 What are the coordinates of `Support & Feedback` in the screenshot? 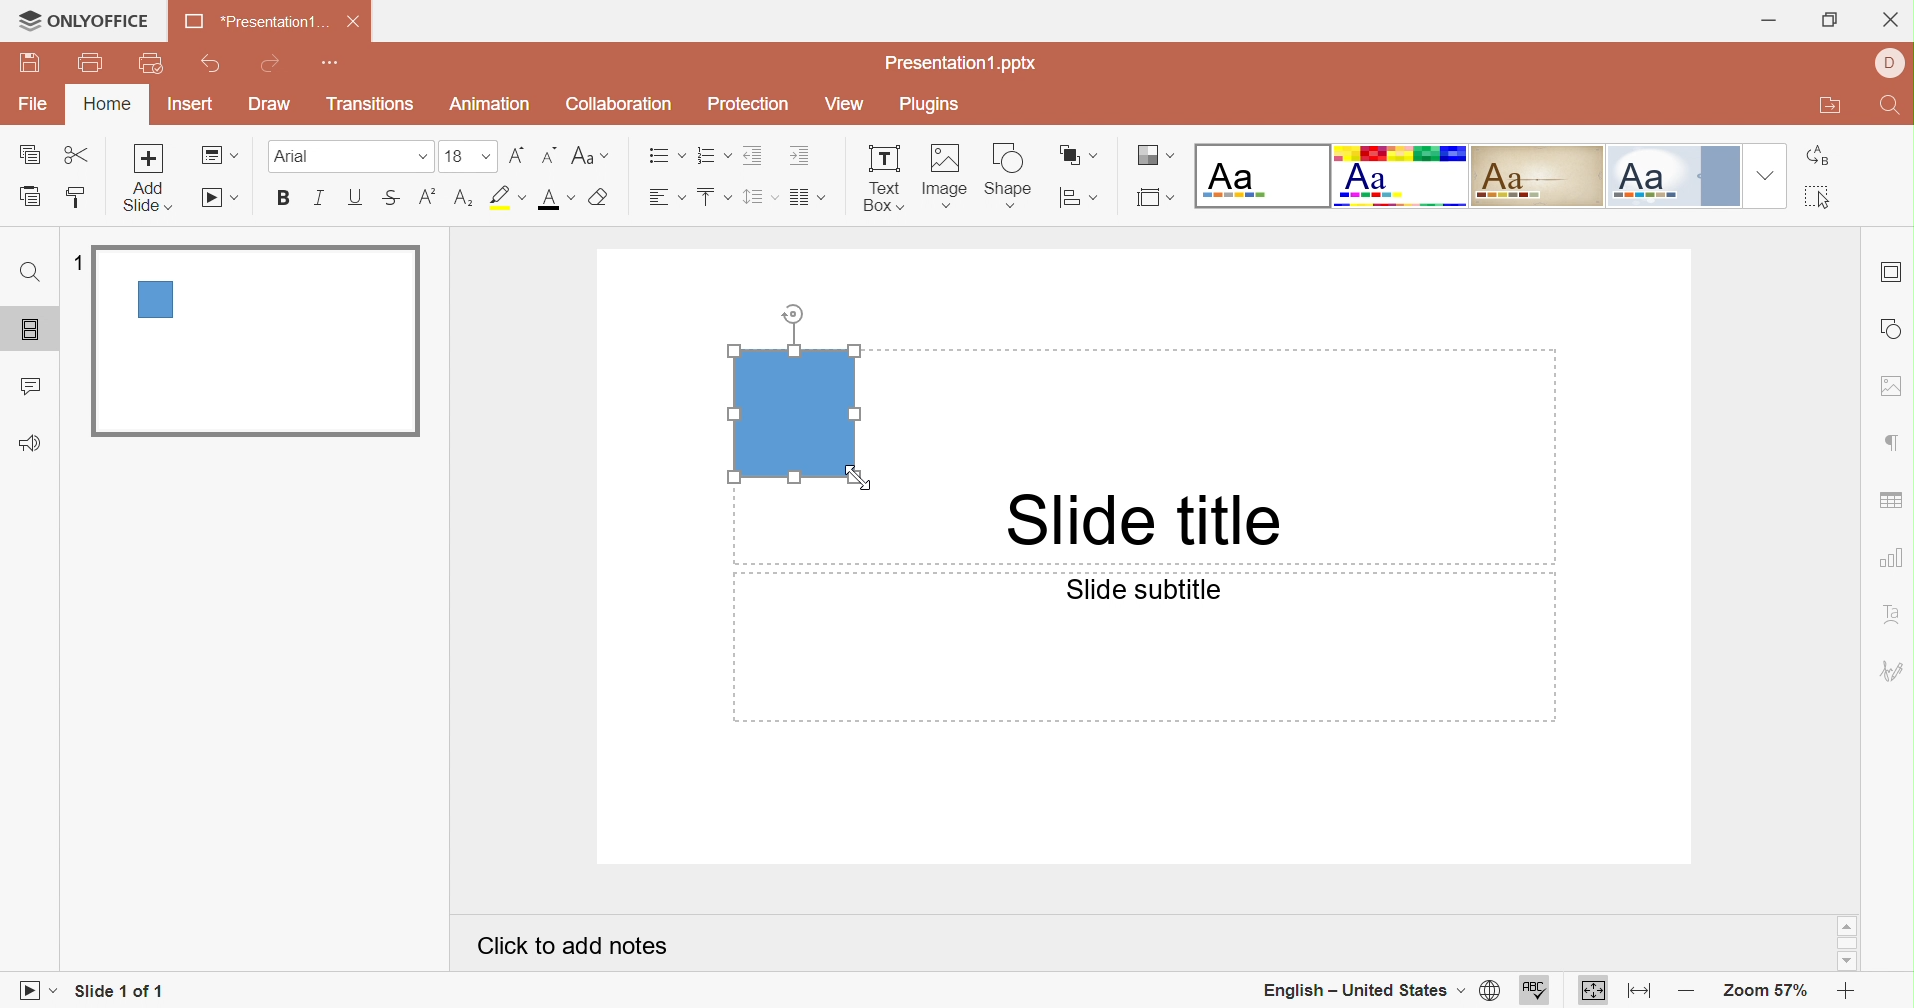 It's located at (29, 445).